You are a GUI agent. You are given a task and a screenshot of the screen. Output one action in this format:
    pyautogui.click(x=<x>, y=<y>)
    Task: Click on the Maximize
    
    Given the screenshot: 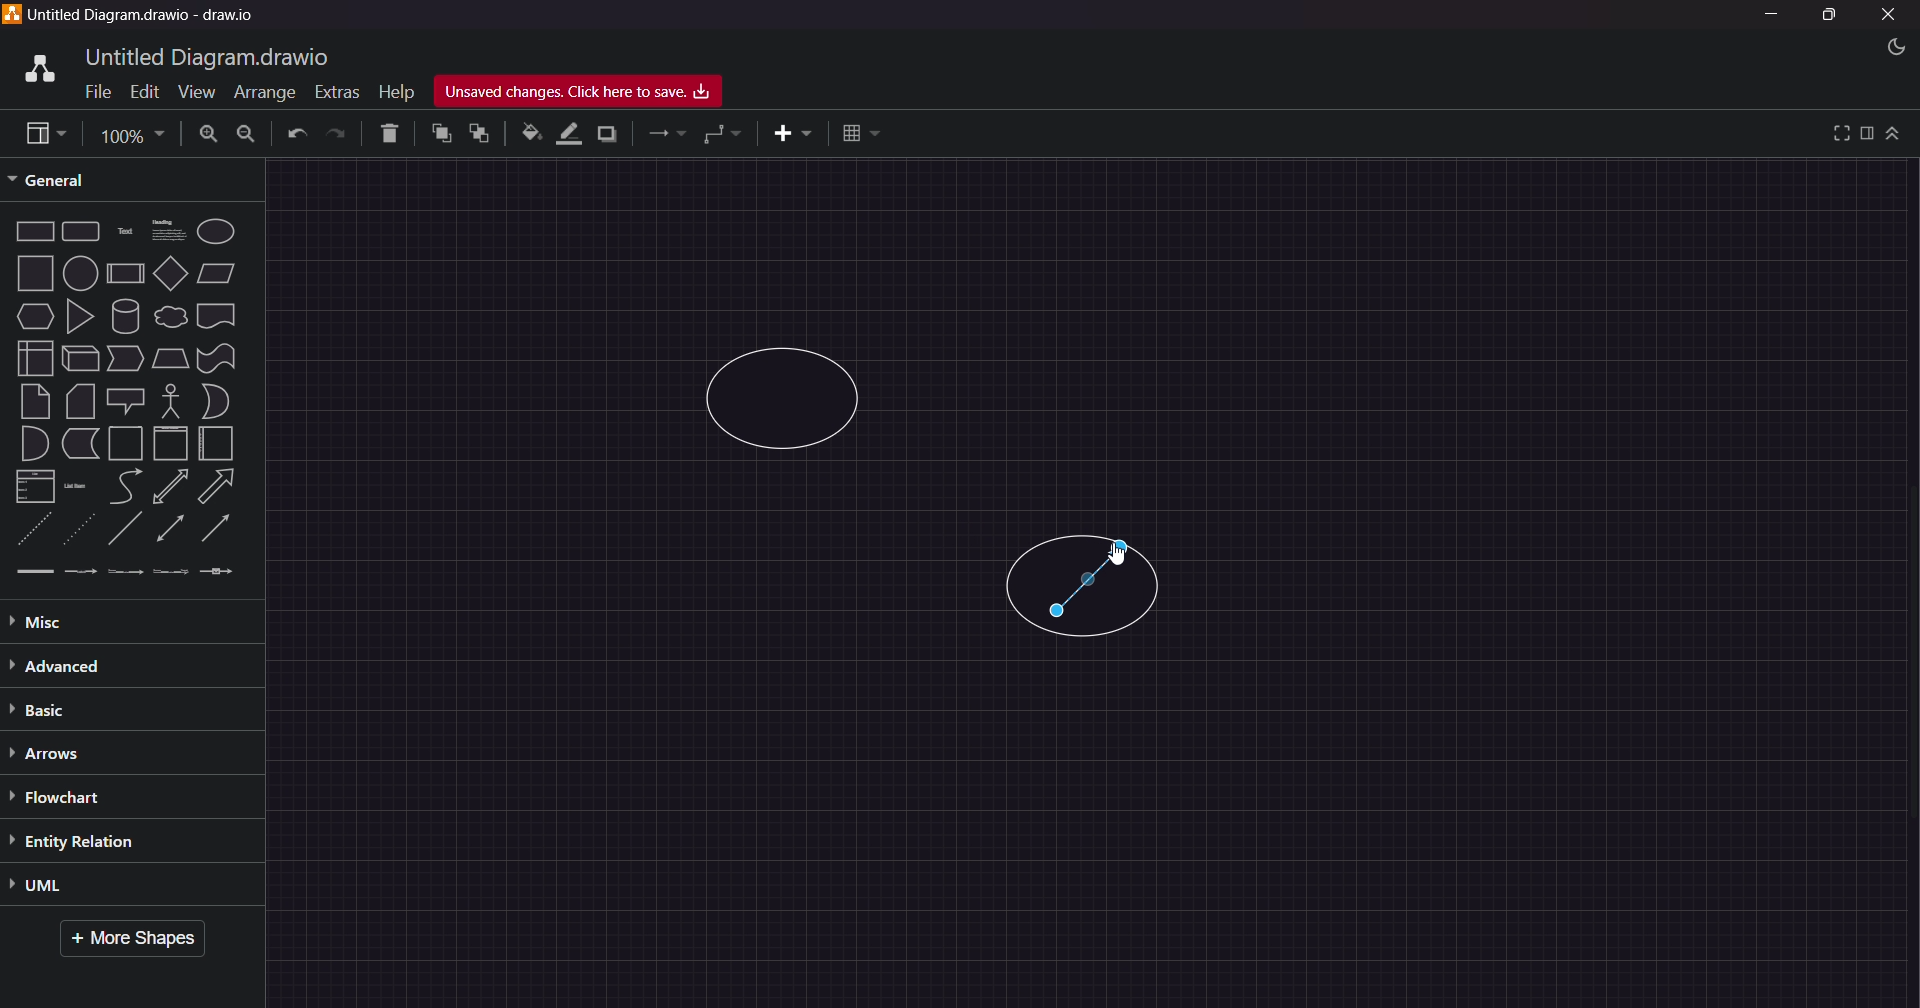 What is the action you would take?
    pyautogui.click(x=1828, y=18)
    